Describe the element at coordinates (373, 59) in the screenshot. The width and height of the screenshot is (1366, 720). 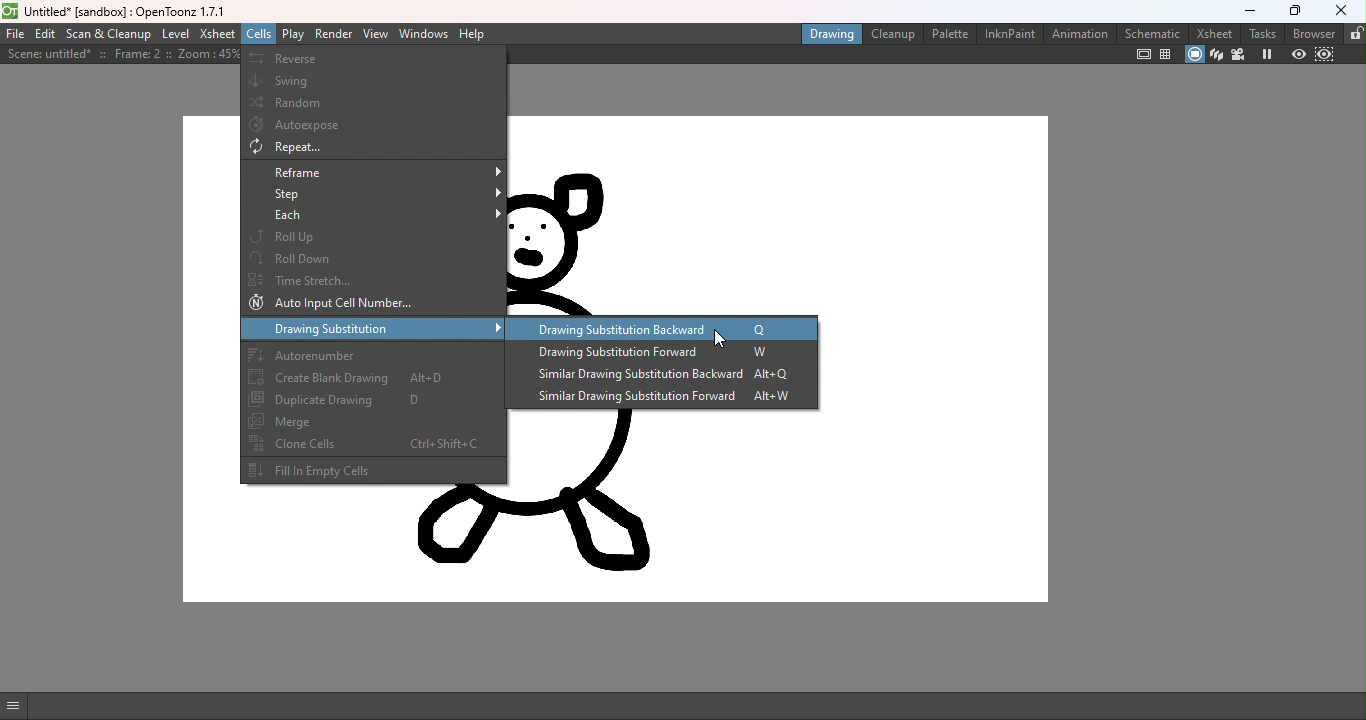
I see `Reverse` at that location.